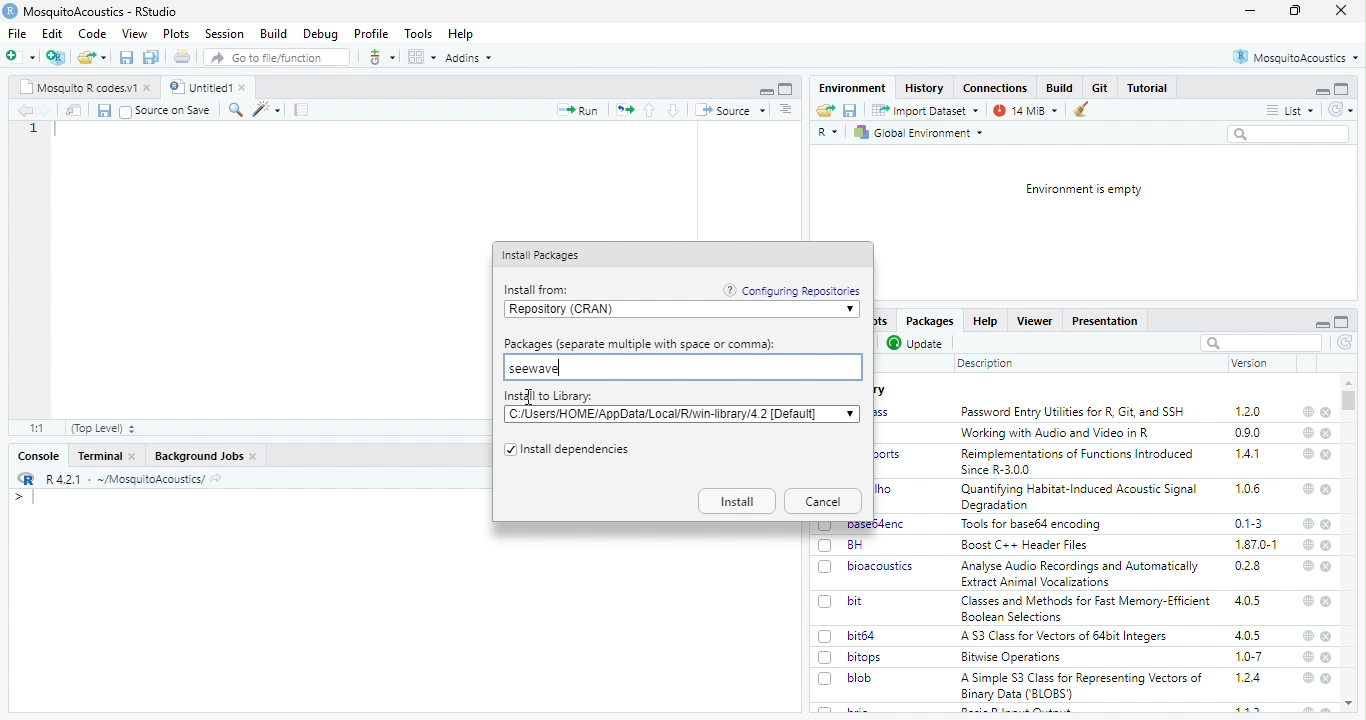 The height and width of the screenshot is (720, 1366). I want to click on bit, so click(856, 601).